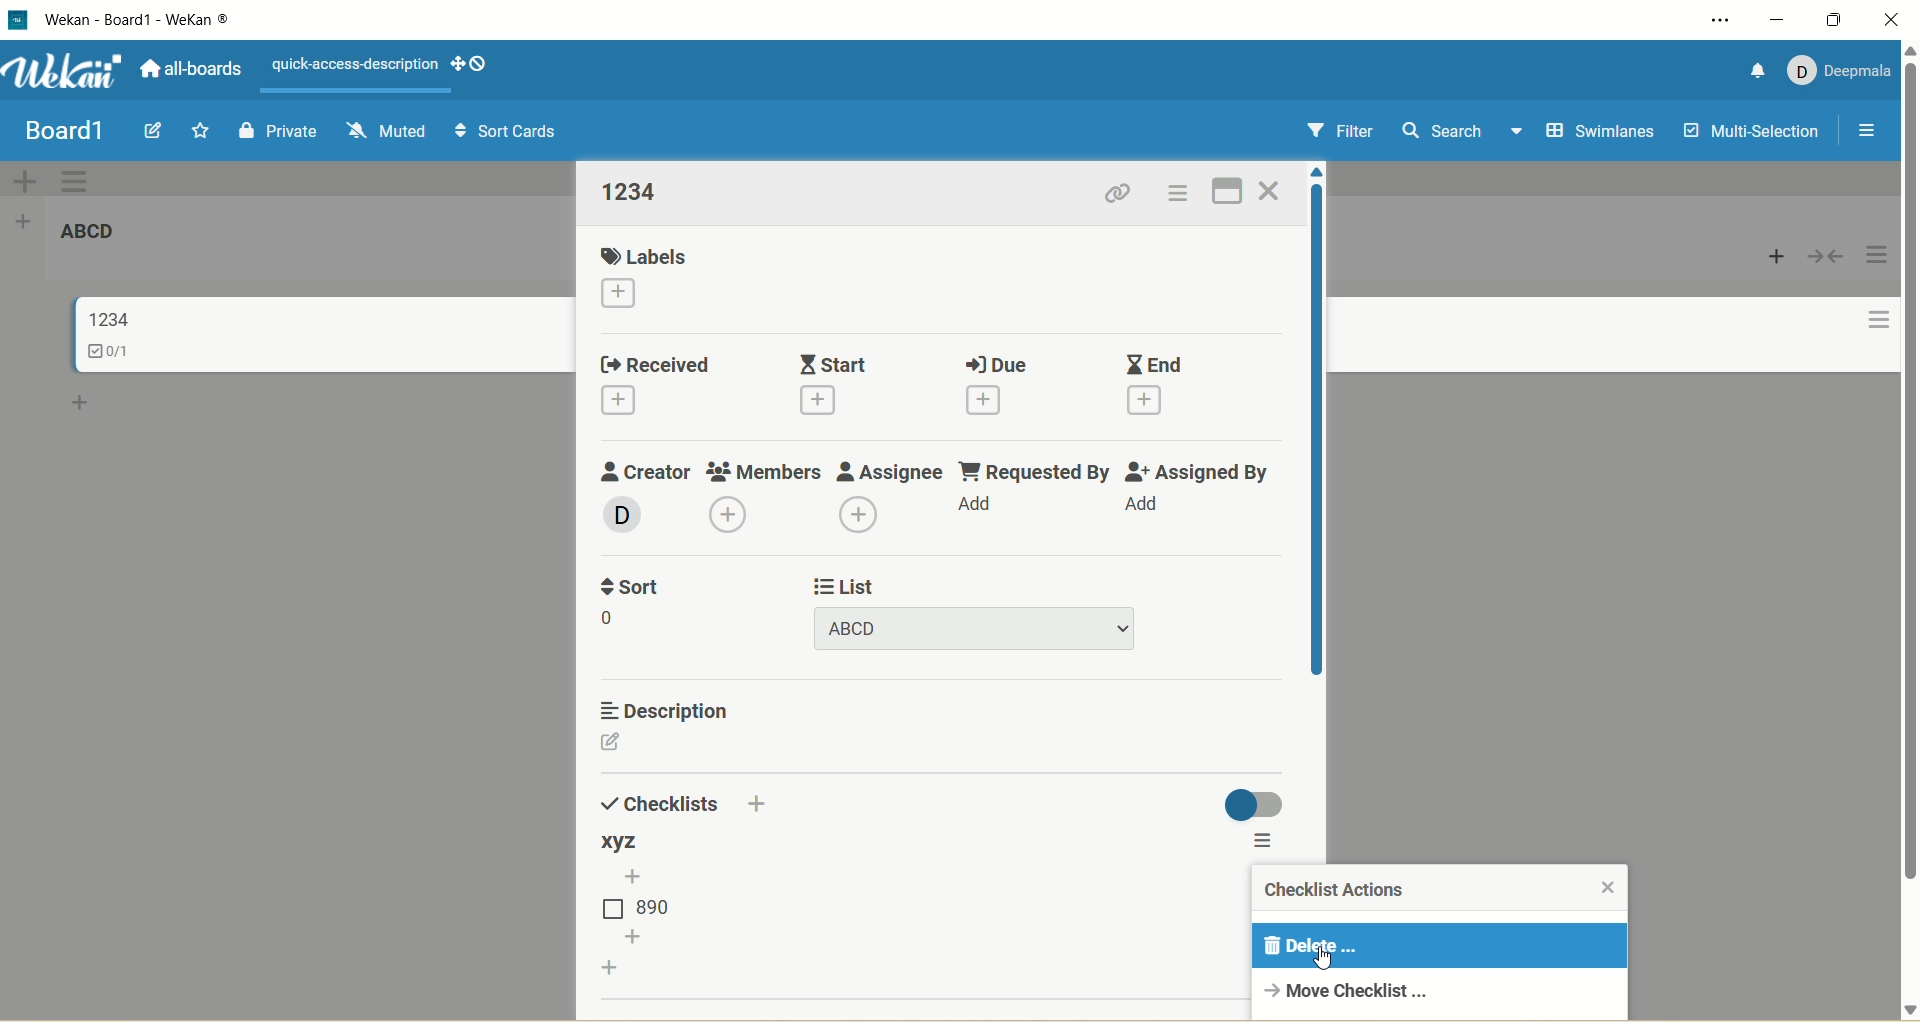 This screenshot has height=1022, width=1920. Describe the element at coordinates (627, 293) in the screenshot. I see `add` at that location.